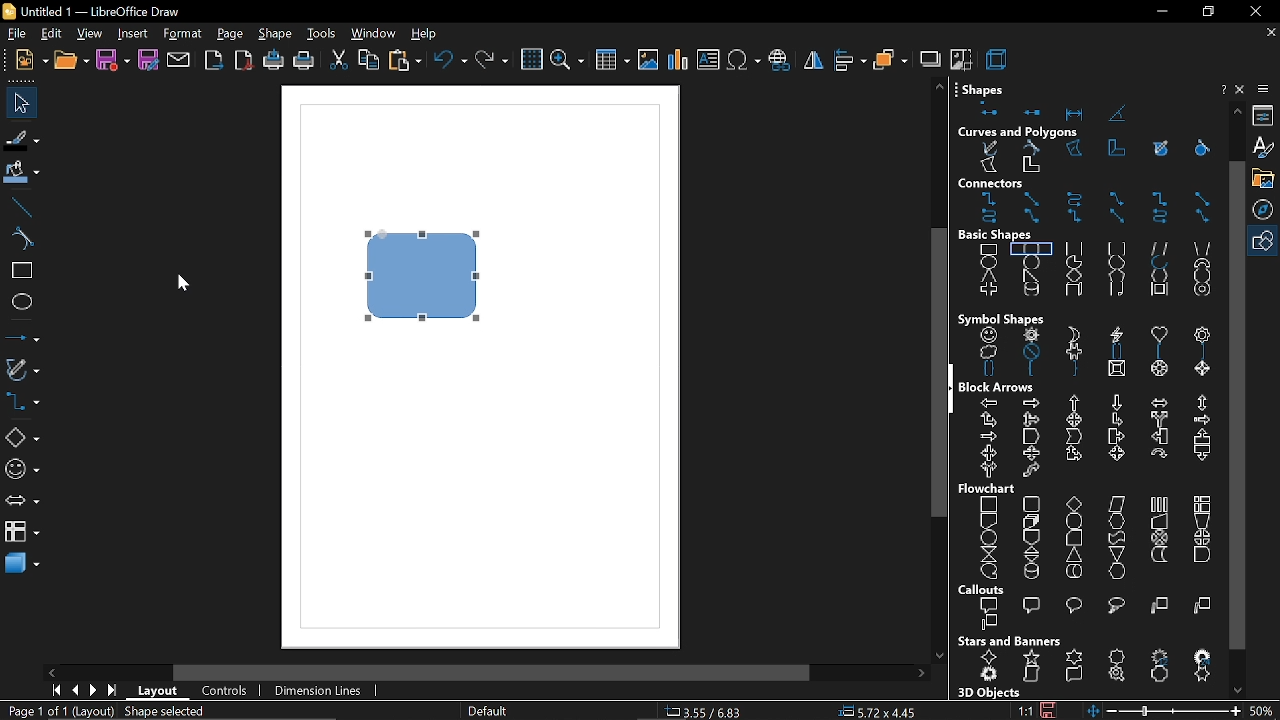  What do you see at coordinates (939, 86) in the screenshot?
I see `scroll up` at bounding box center [939, 86].